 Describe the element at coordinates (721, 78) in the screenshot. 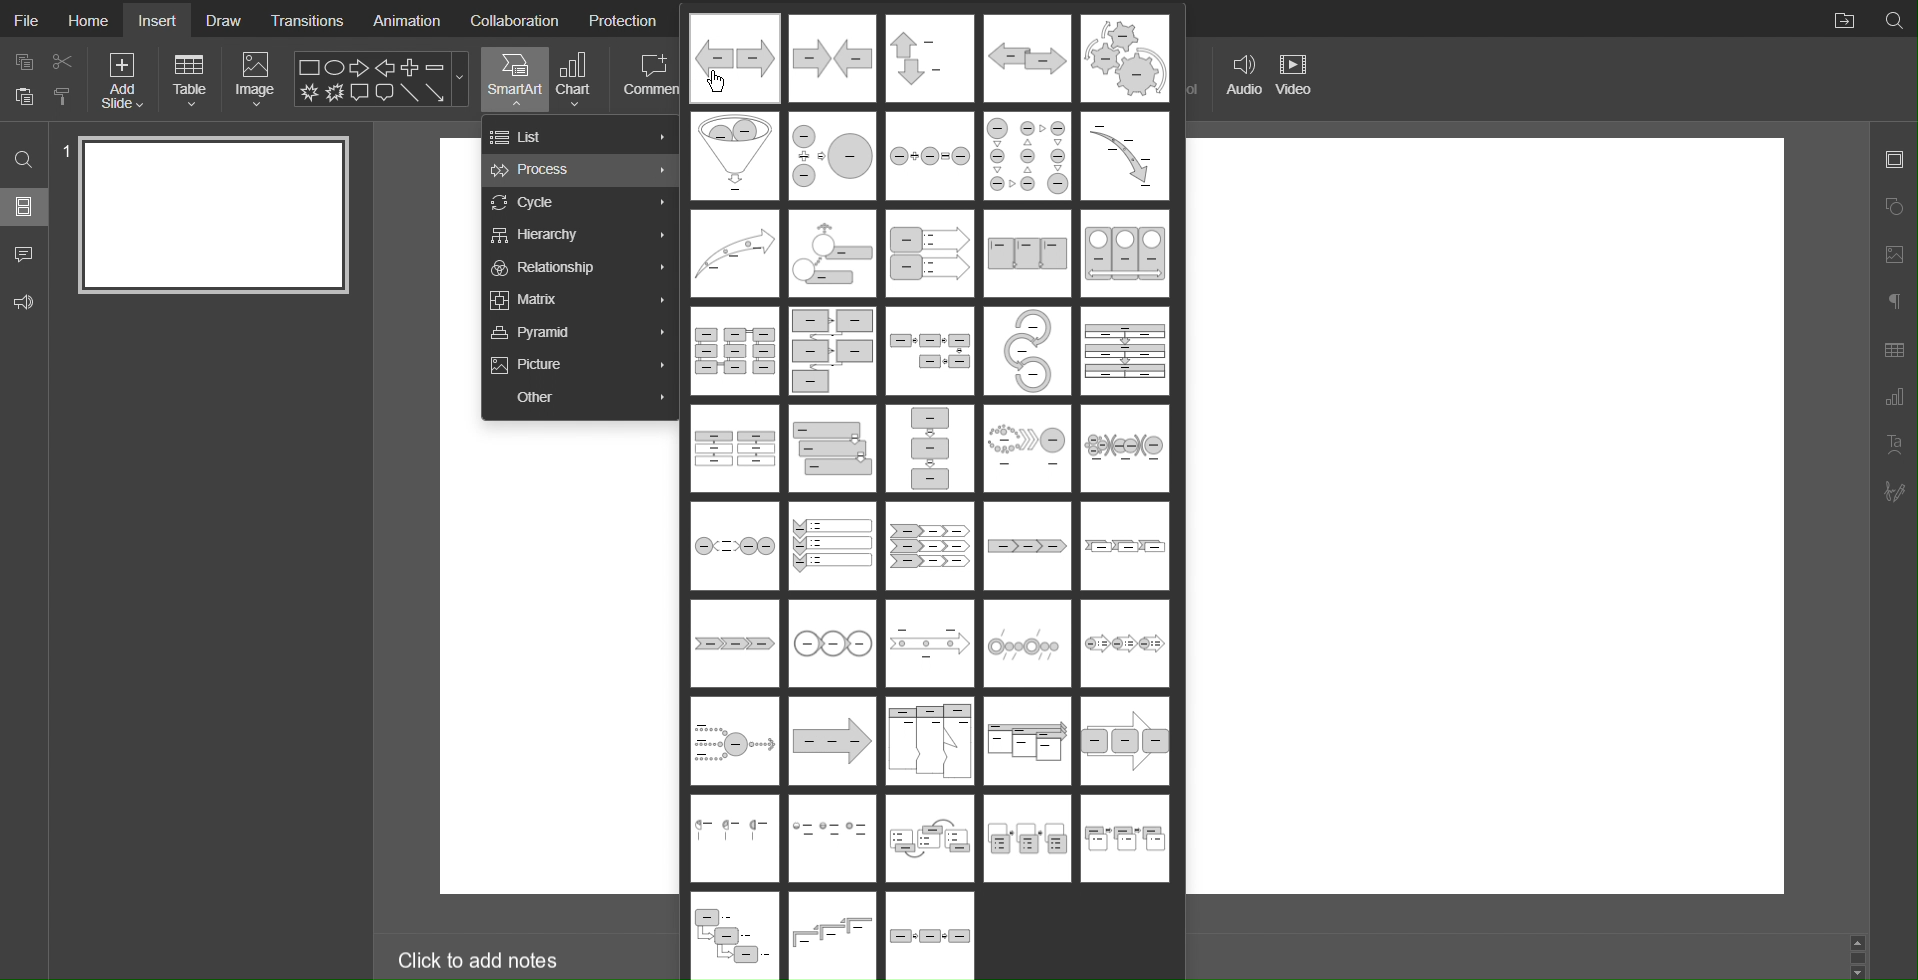

I see `Cursor` at that location.